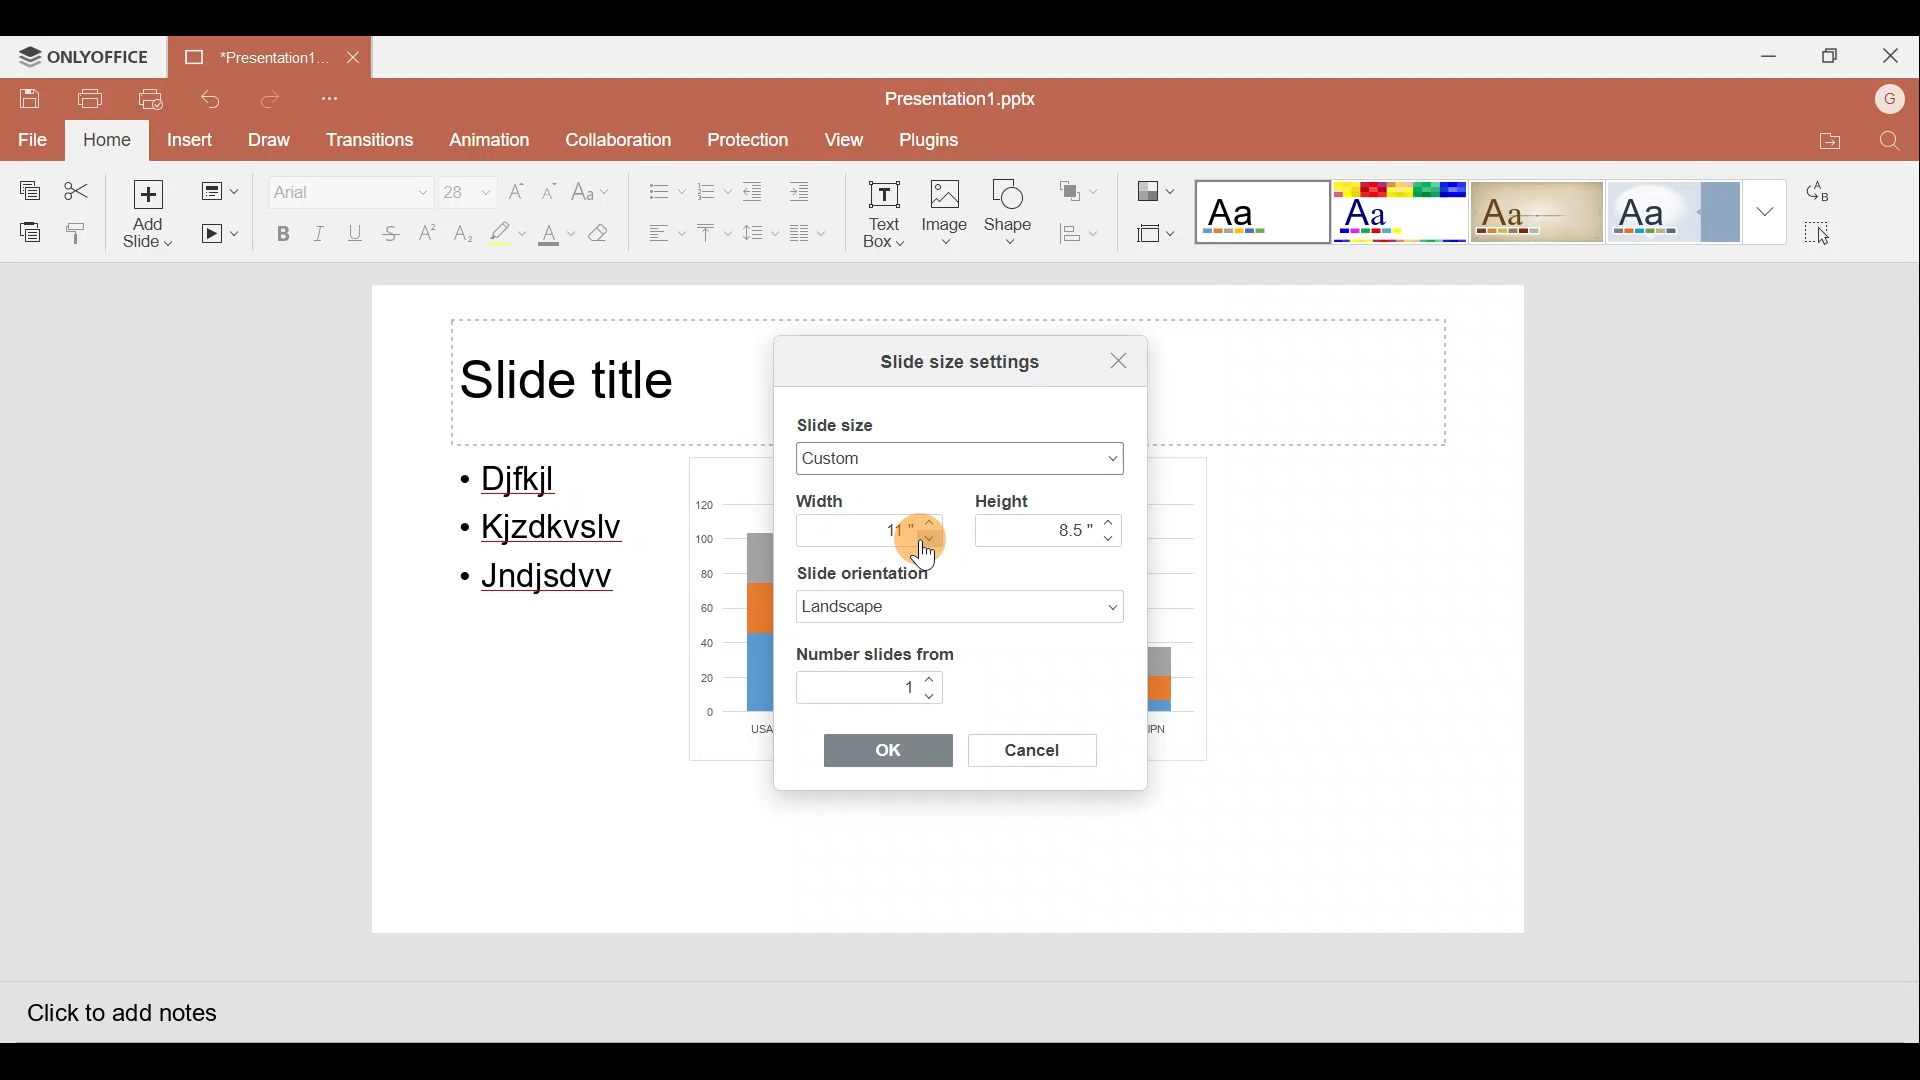 The height and width of the screenshot is (1080, 1920). I want to click on Numbering, so click(714, 189).